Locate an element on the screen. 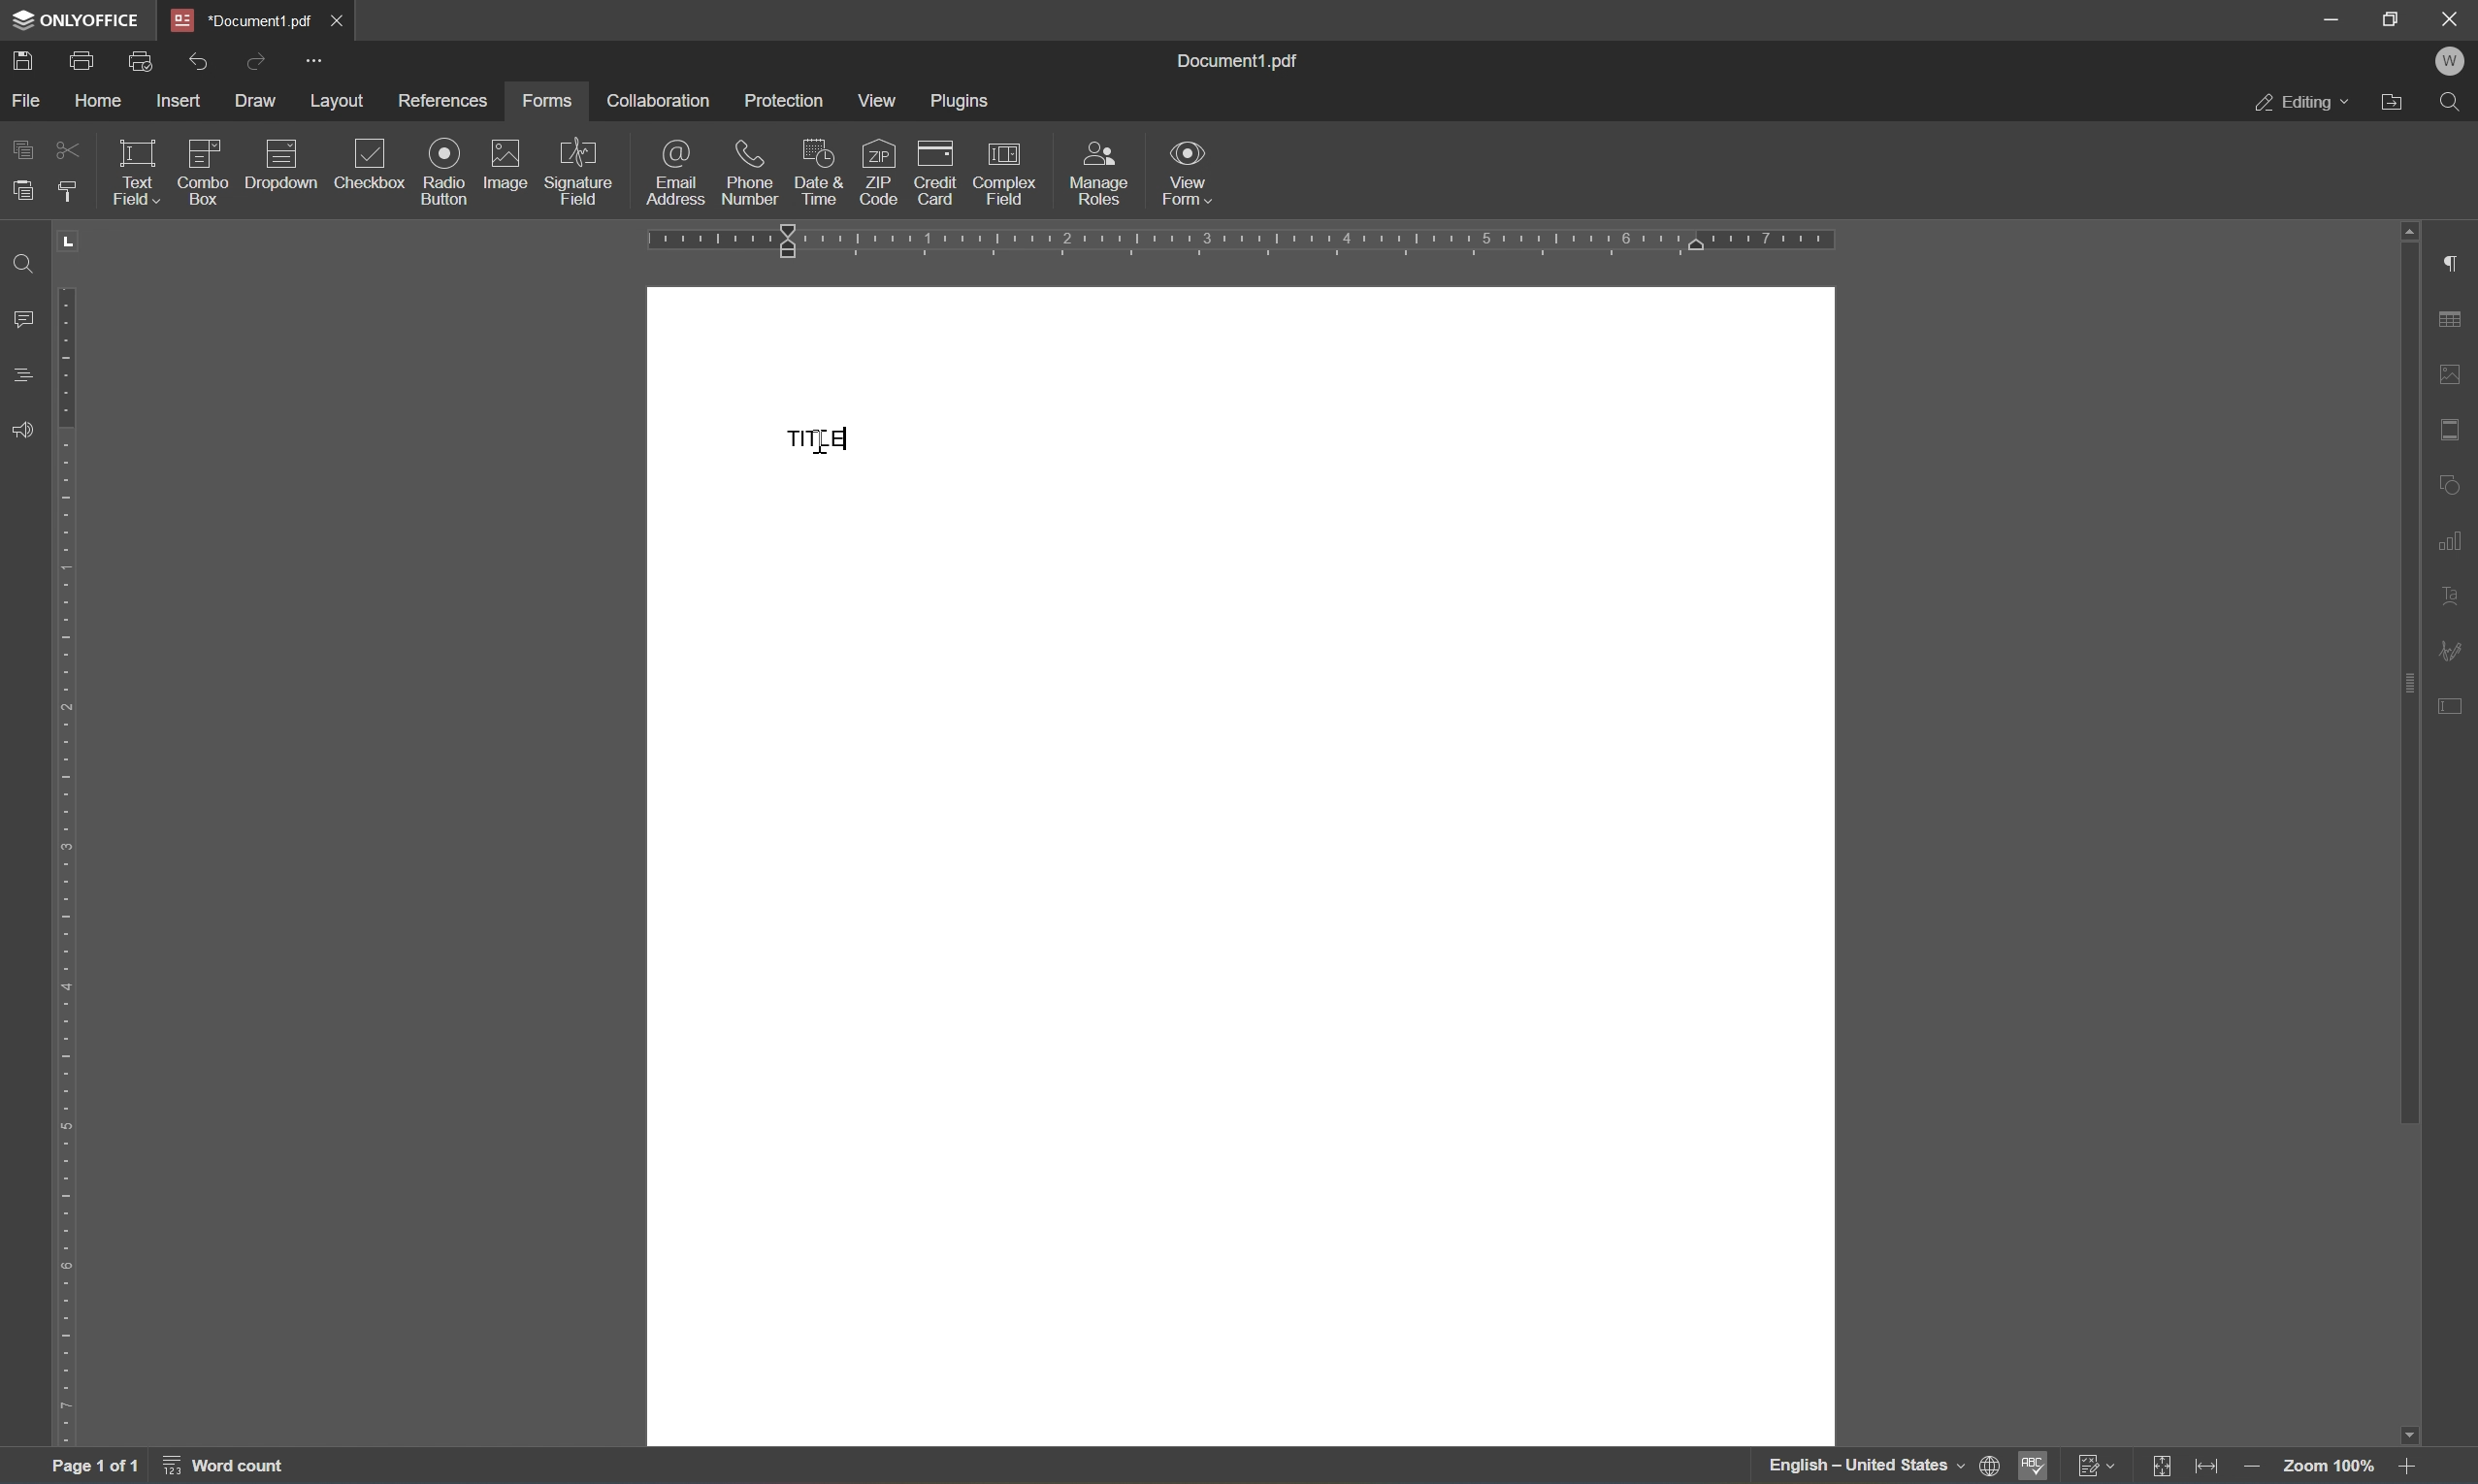  form settings is located at coordinates (2455, 715).